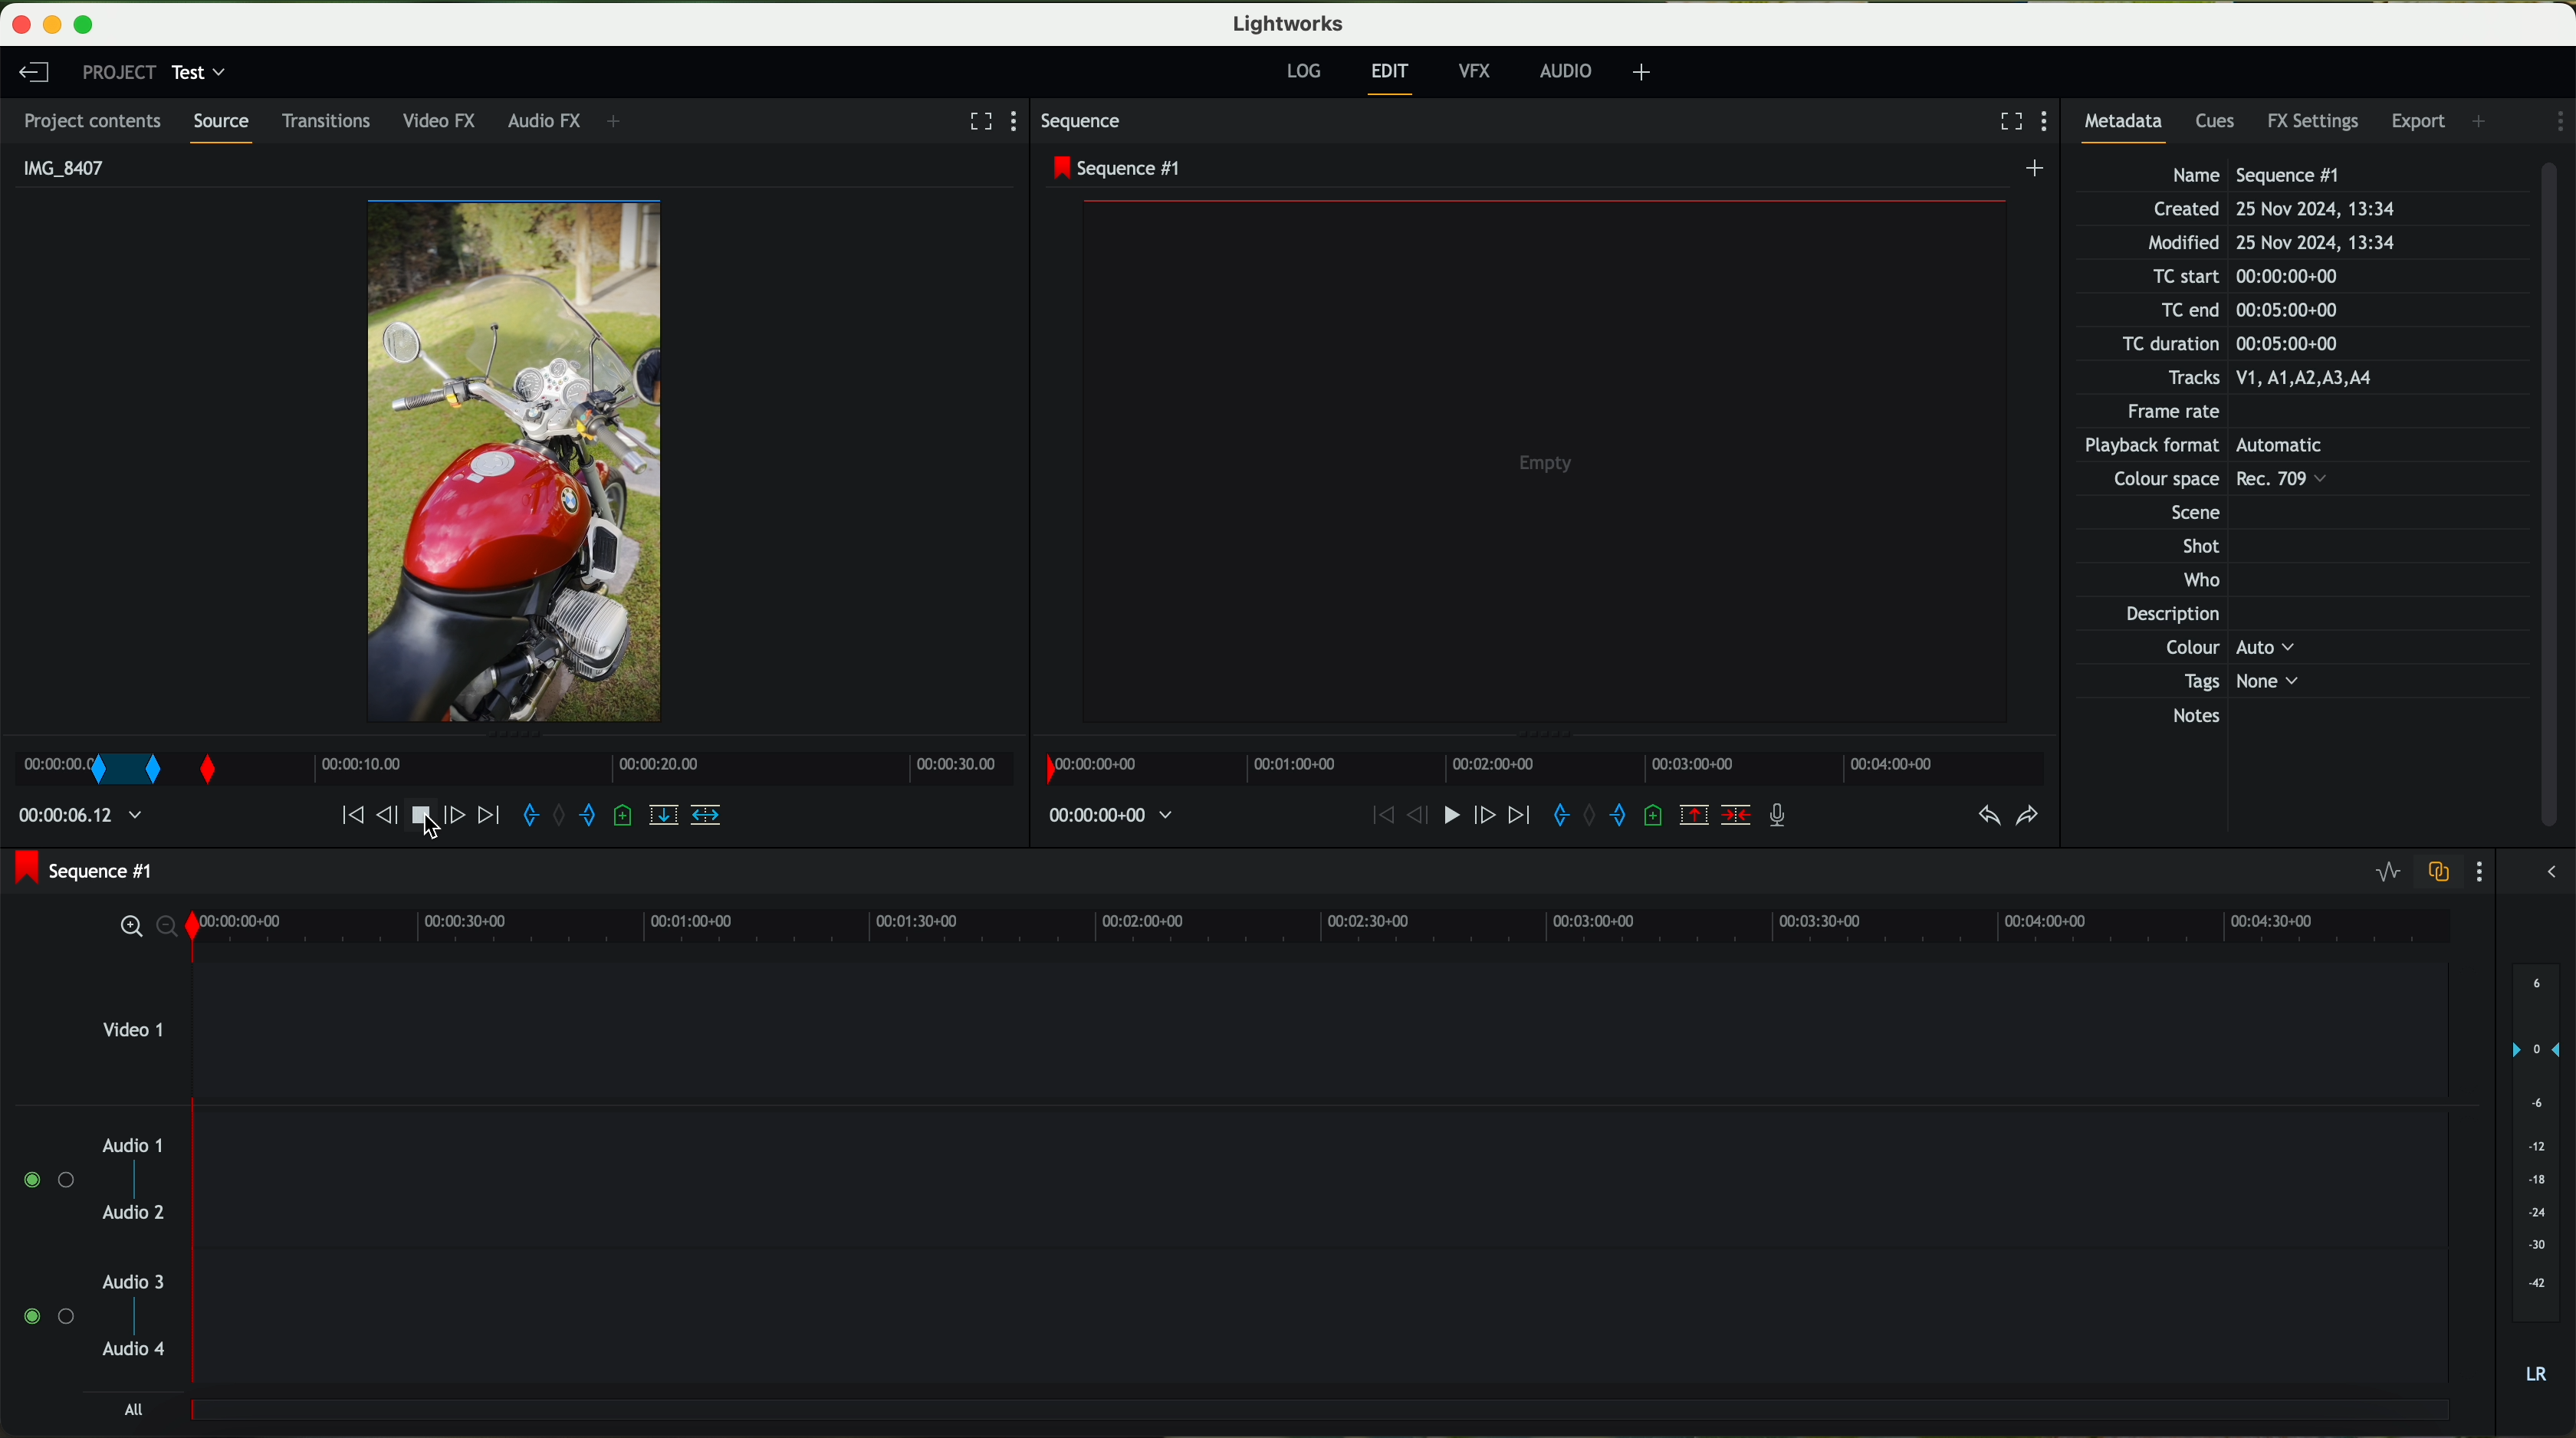 The image size is (2576, 1438). Describe the element at coordinates (1286, 24) in the screenshot. I see `Lightworks` at that location.